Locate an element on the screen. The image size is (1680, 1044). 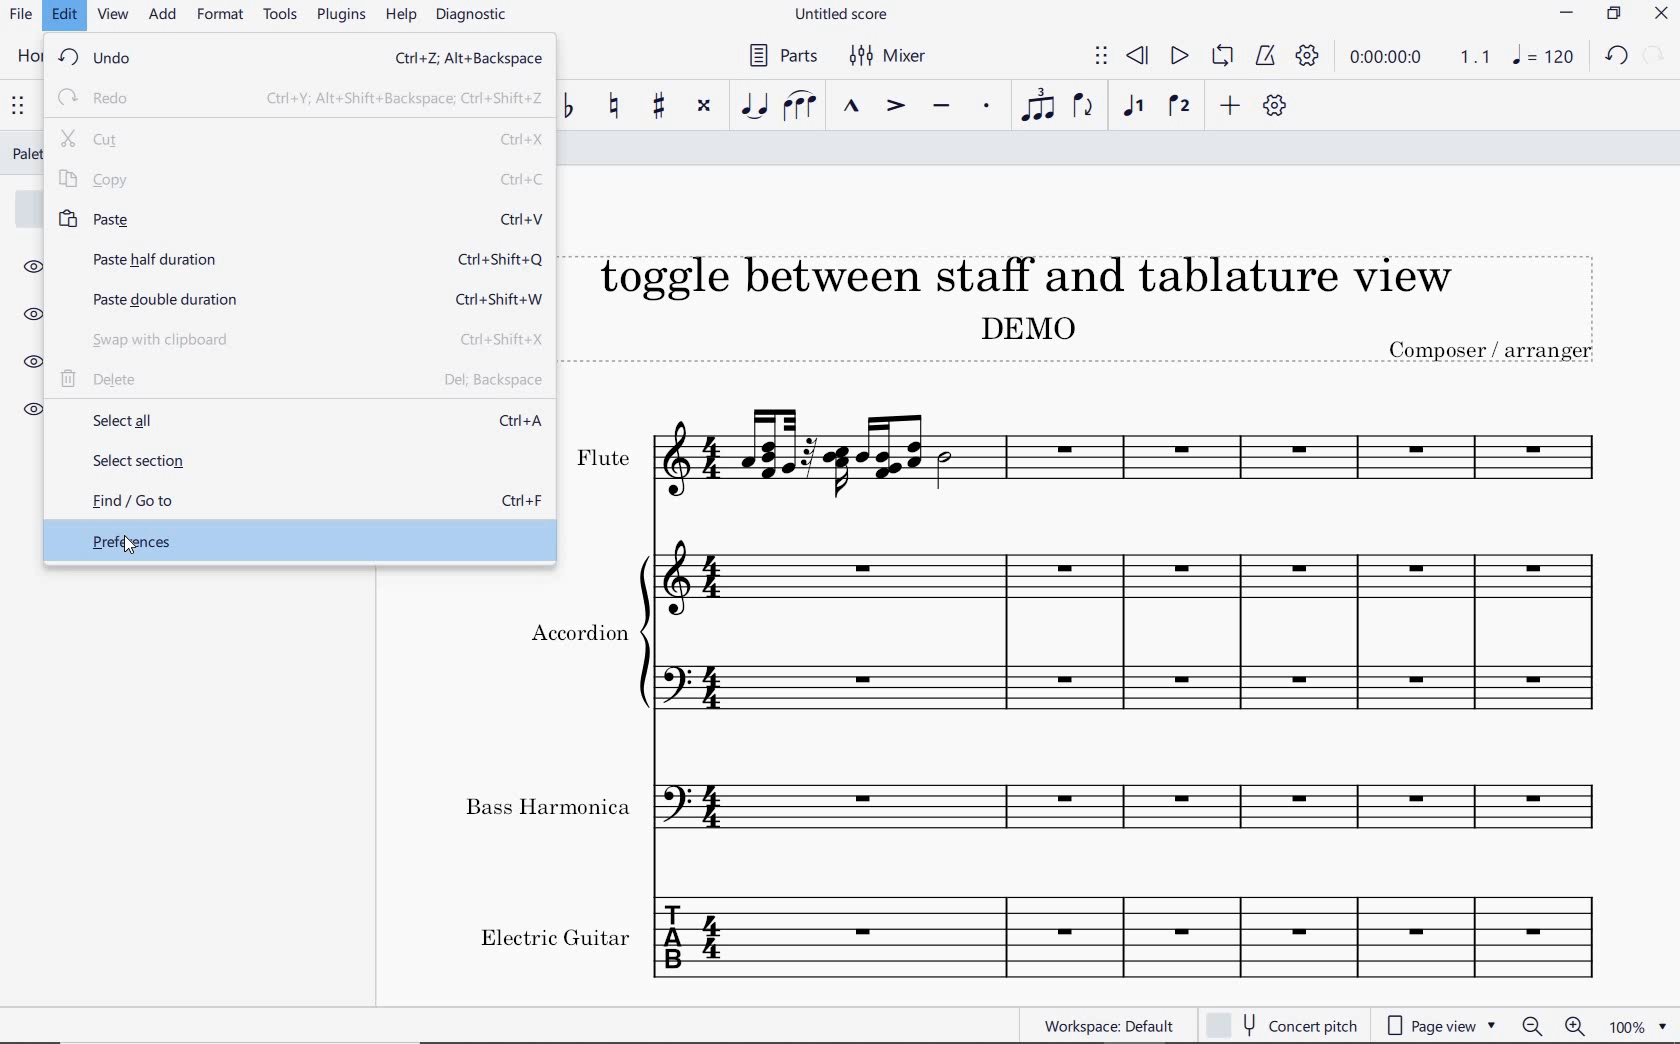
file name is located at coordinates (840, 14).